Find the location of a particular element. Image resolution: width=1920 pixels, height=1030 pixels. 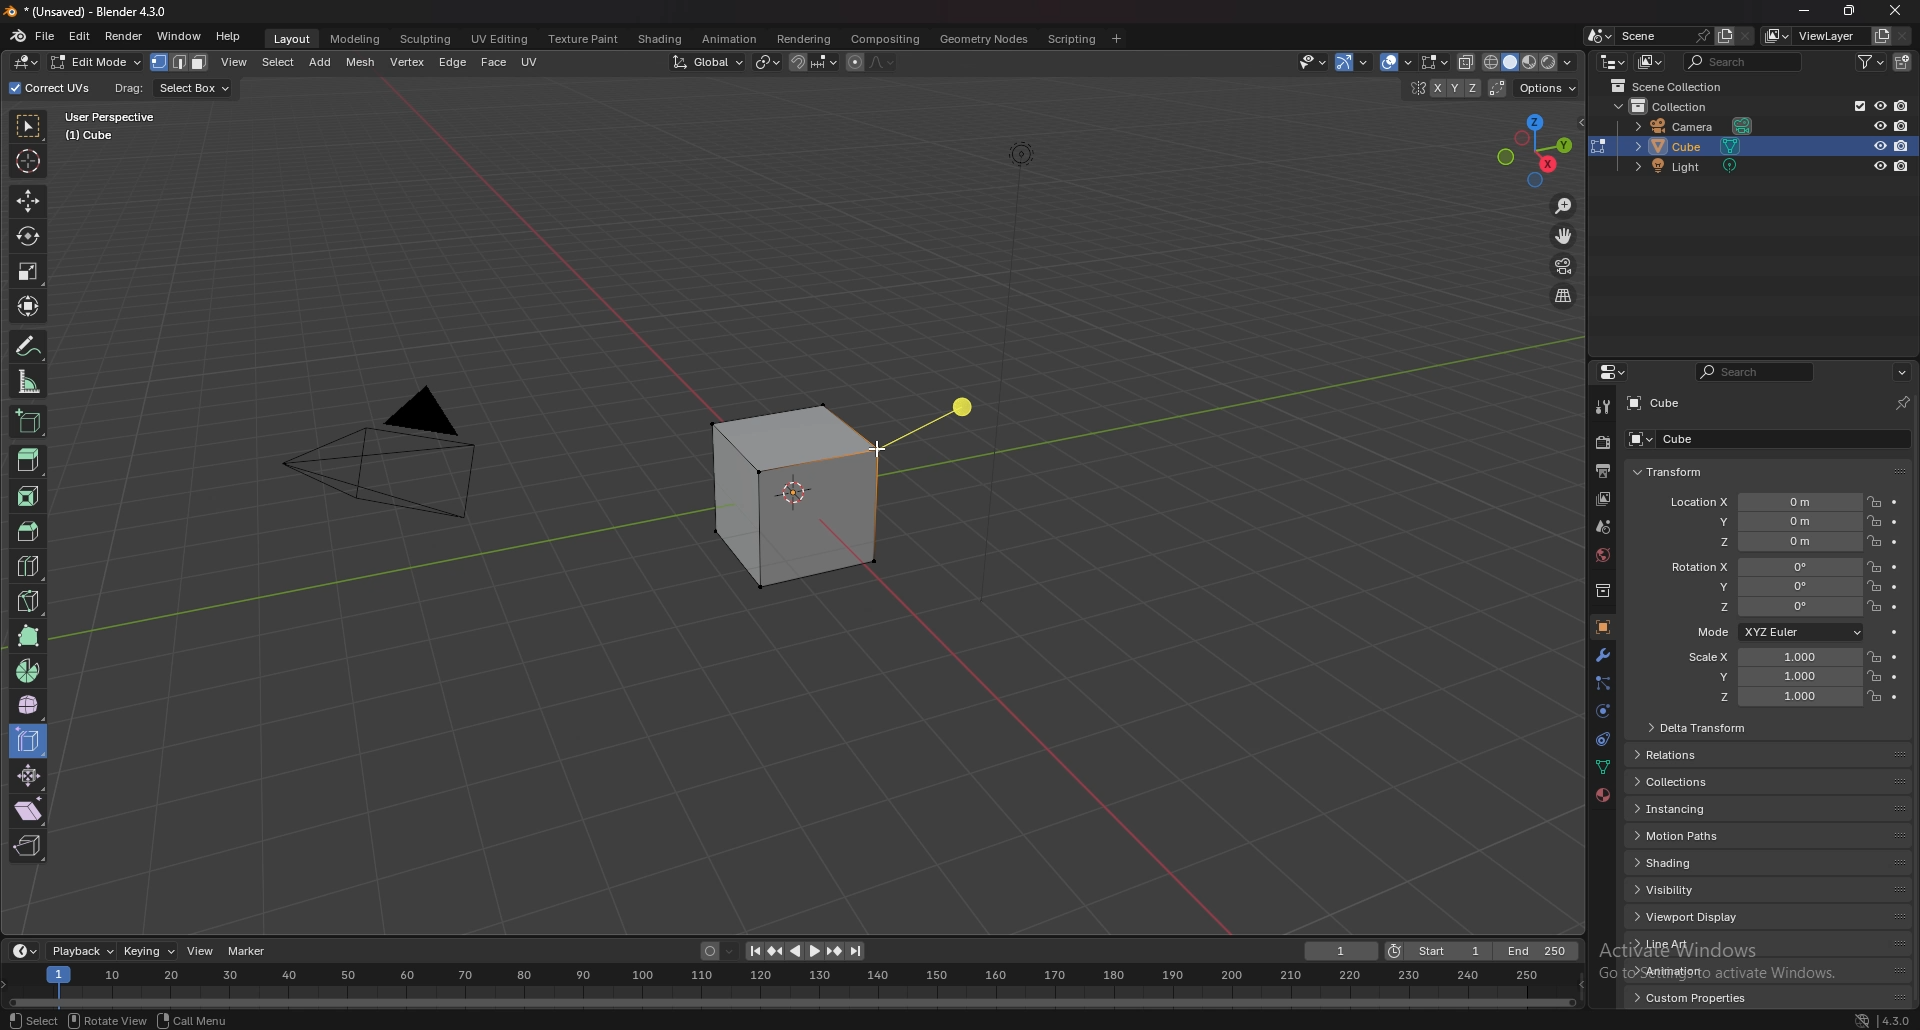

motion paths is located at coordinates (1681, 836).